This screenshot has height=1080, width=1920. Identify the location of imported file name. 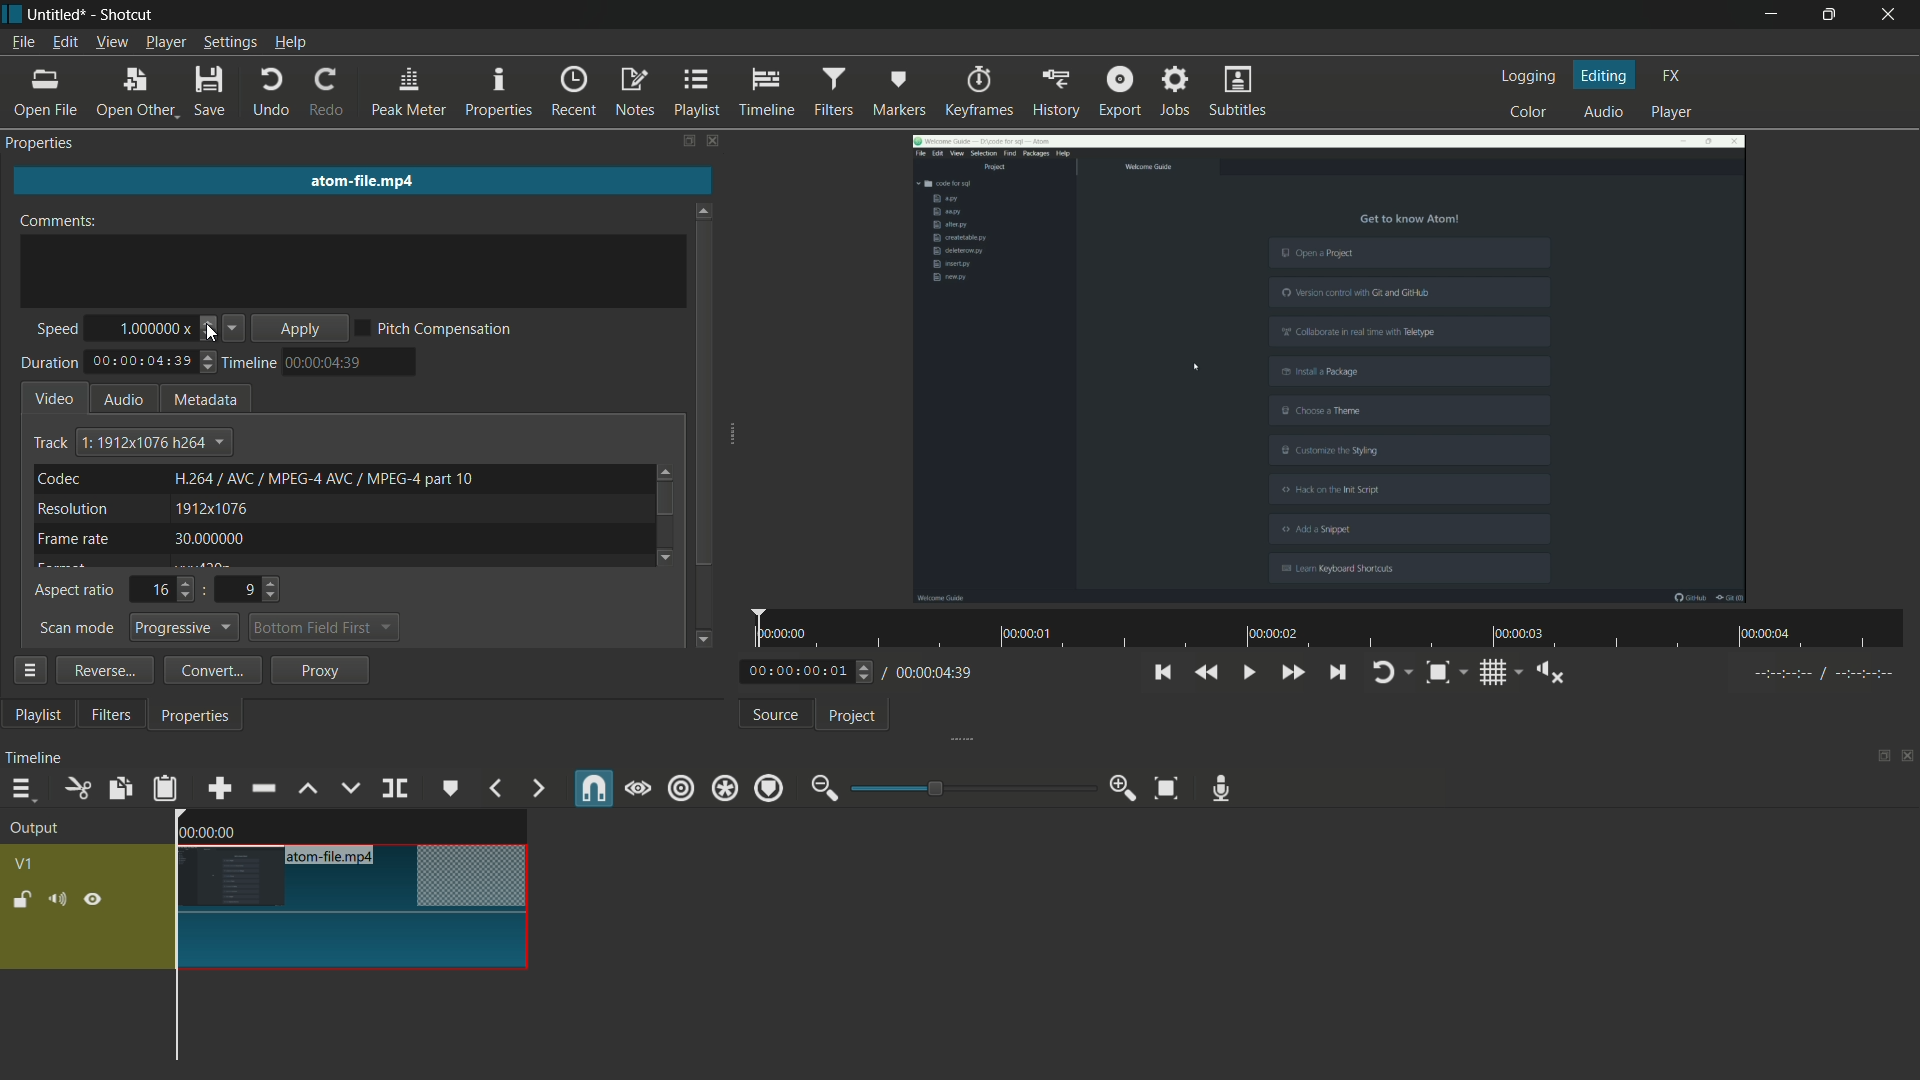
(363, 175).